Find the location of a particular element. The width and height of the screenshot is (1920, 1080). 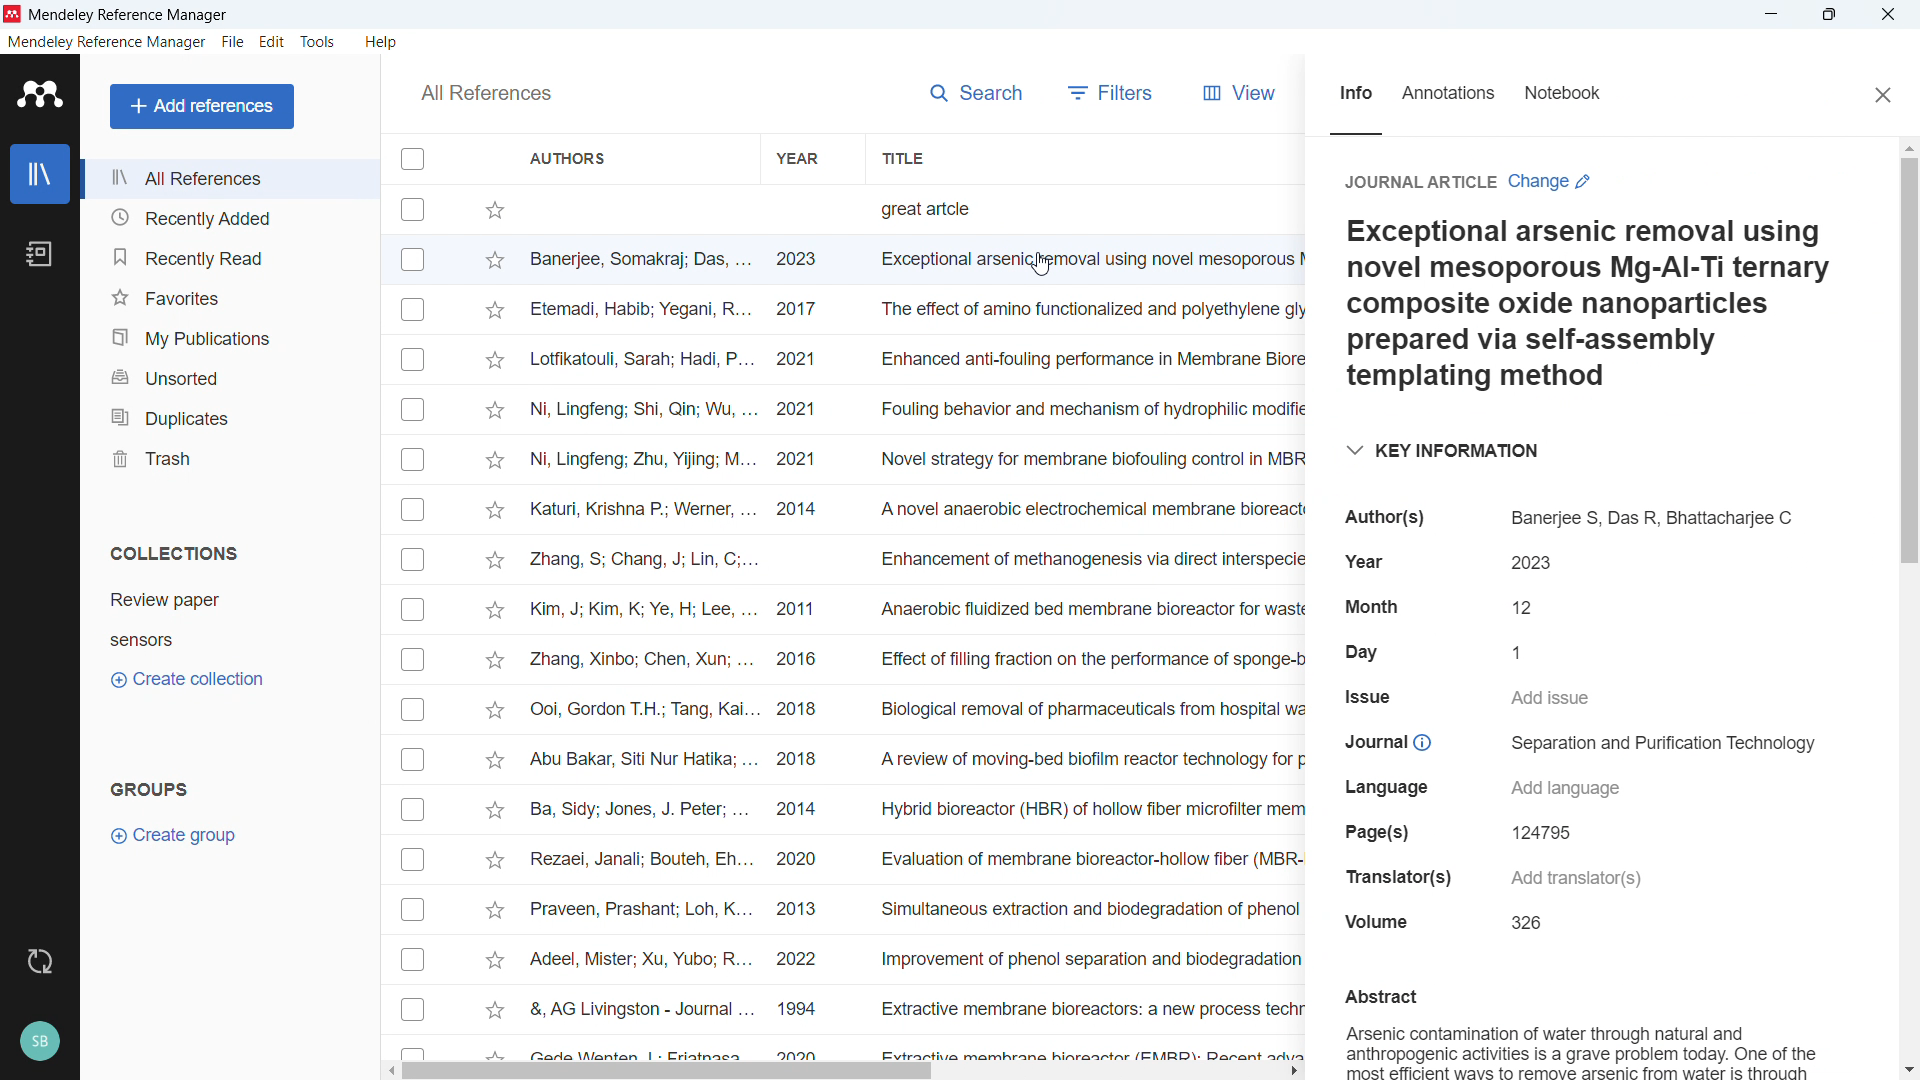

Authors is located at coordinates (1385, 518).